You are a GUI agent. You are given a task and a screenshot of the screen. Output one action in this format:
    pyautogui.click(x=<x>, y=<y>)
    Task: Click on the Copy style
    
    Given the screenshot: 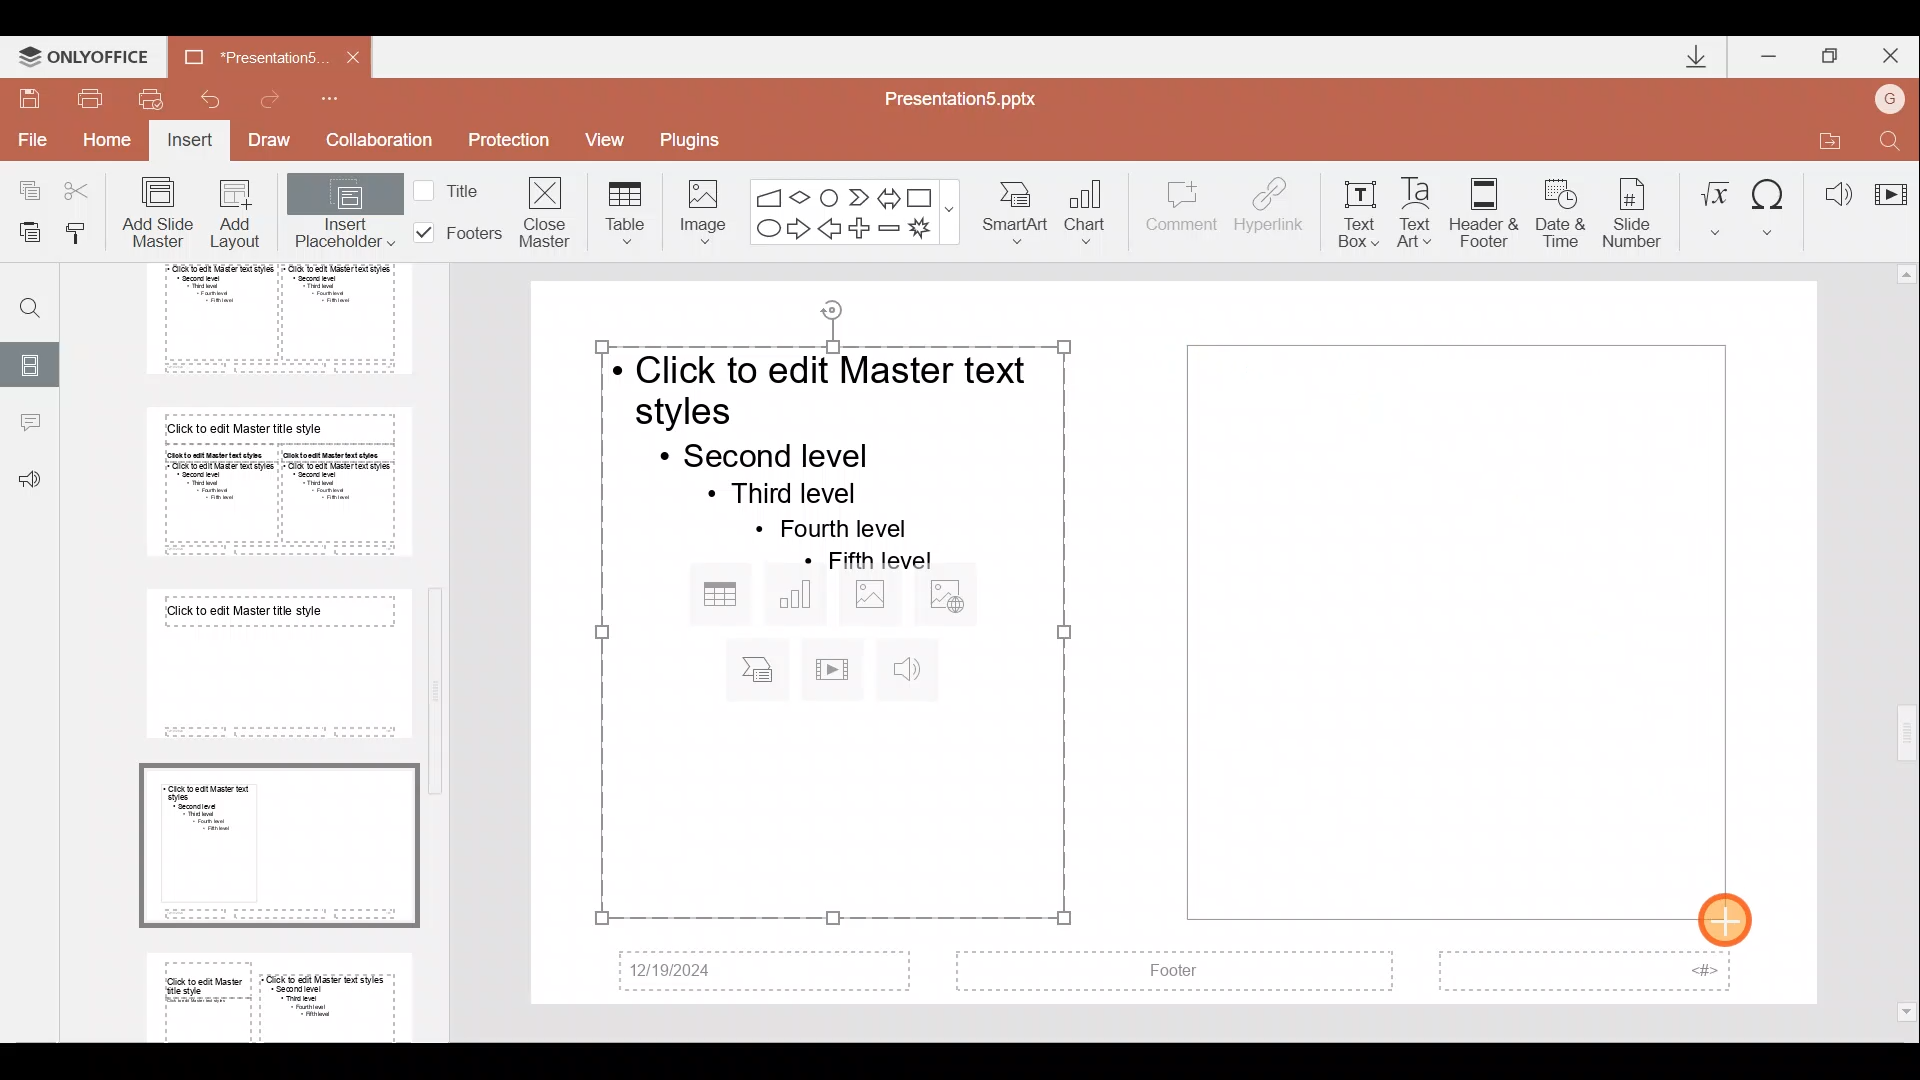 What is the action you would take?
    pyautogui.click(x=85, y=232)
    